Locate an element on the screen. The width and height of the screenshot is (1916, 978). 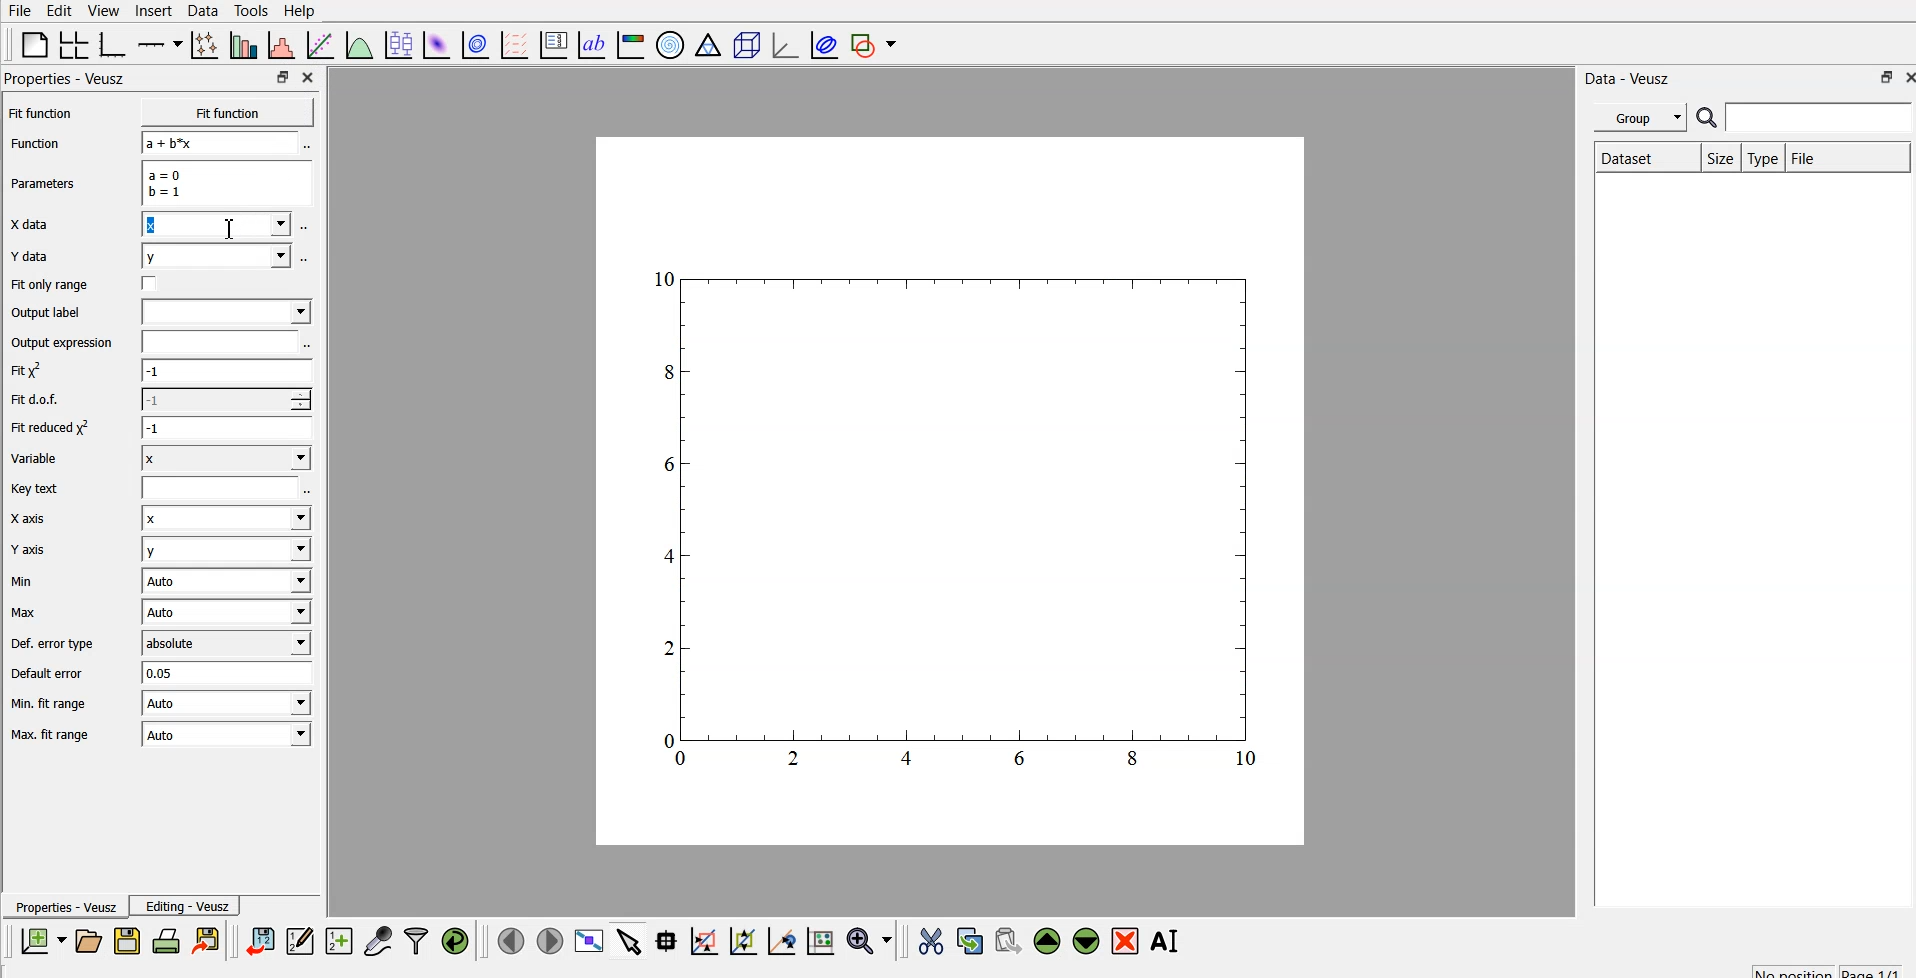
X data is located at coordinates (58, 224).